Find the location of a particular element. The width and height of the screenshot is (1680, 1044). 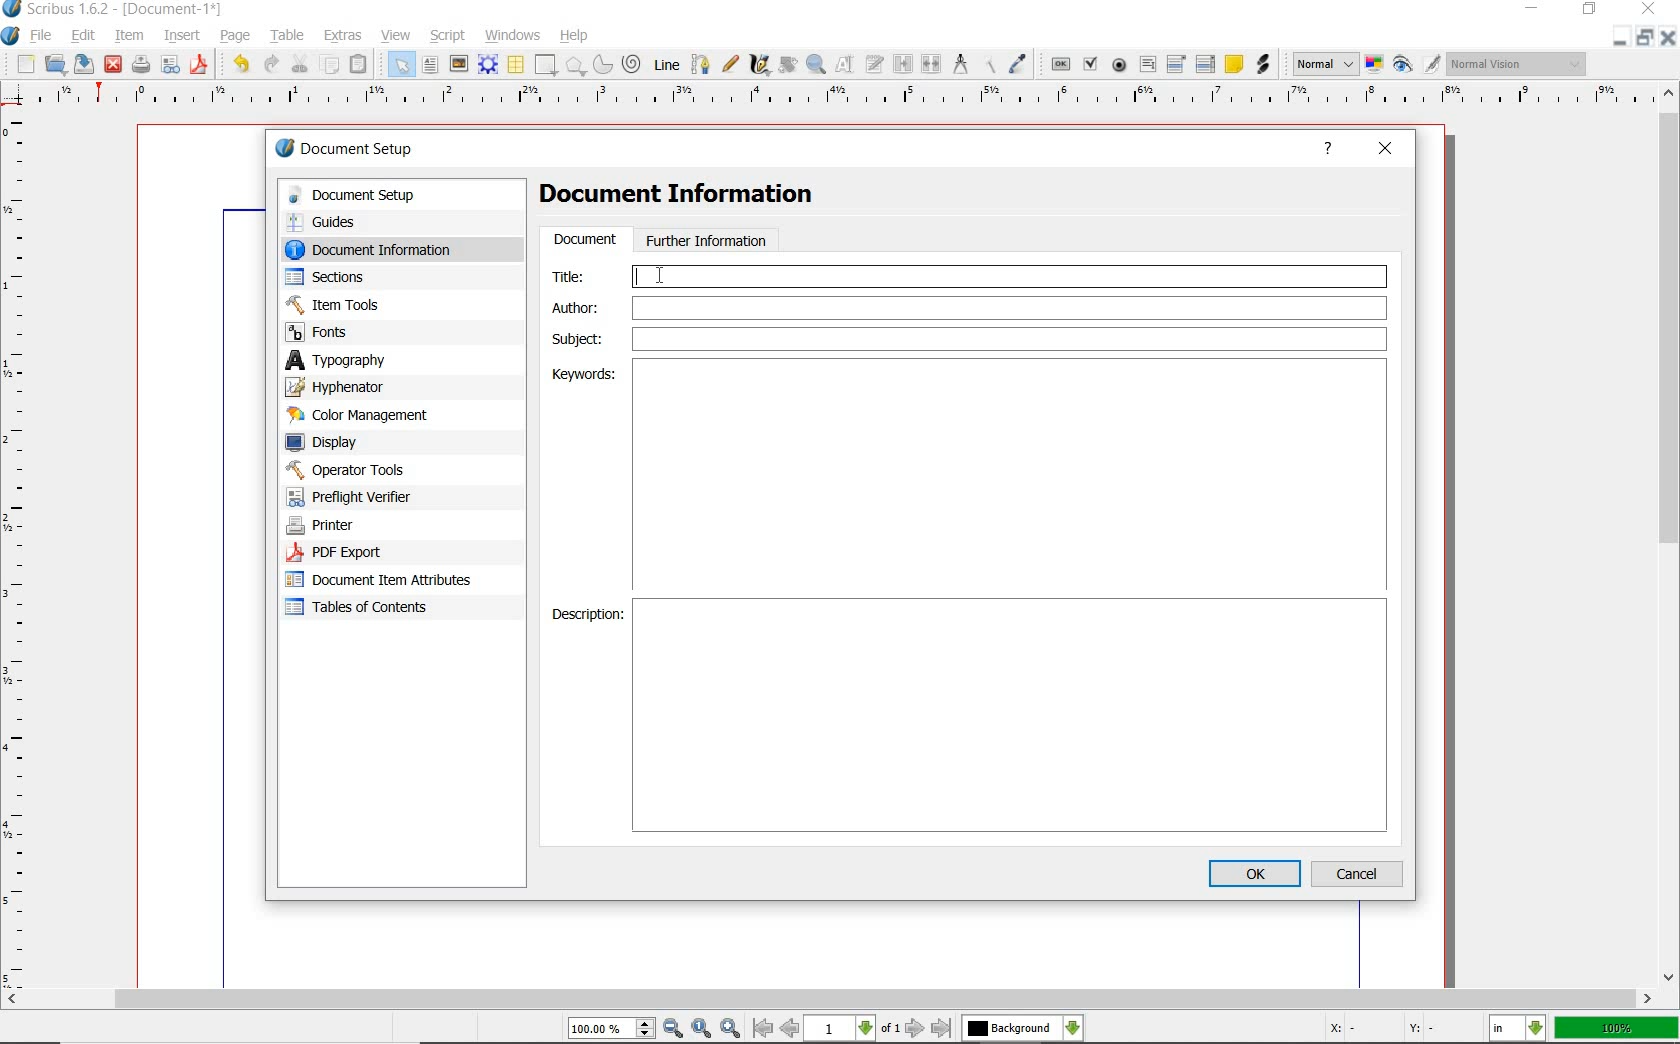

further information is located at coordinates (708, 239).